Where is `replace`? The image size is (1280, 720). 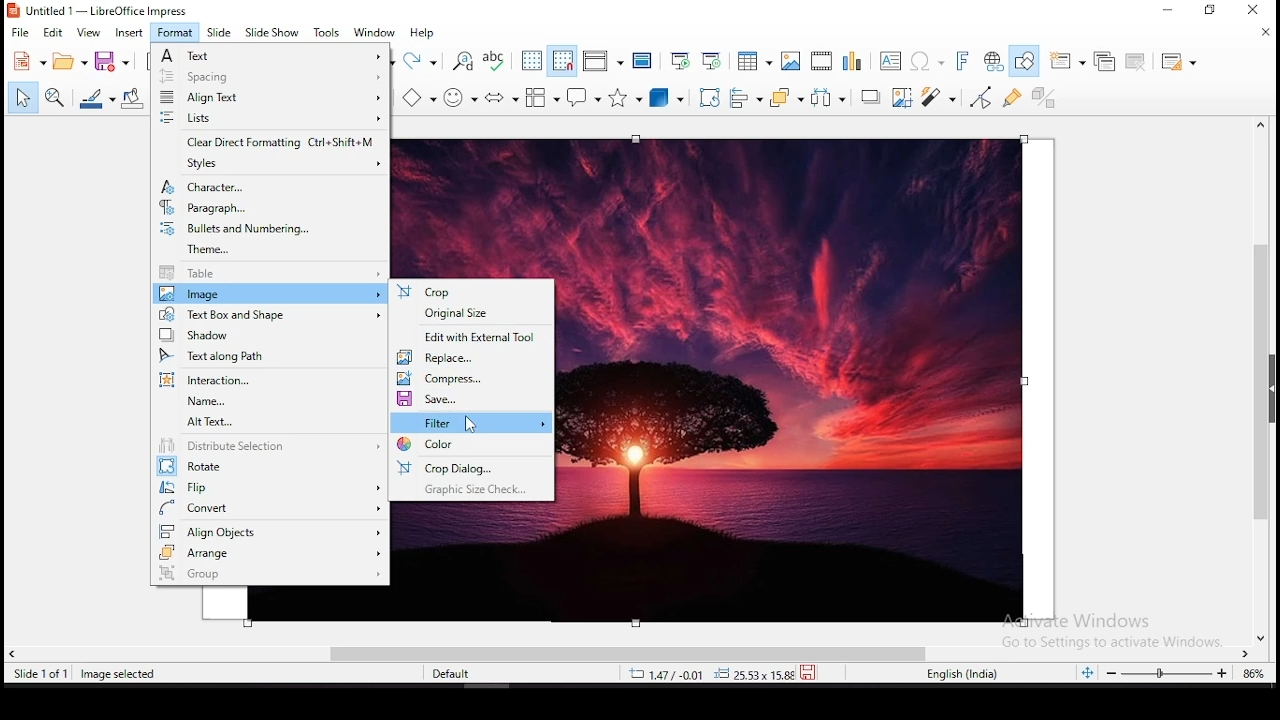
replace is located at coordinates (473, 358).